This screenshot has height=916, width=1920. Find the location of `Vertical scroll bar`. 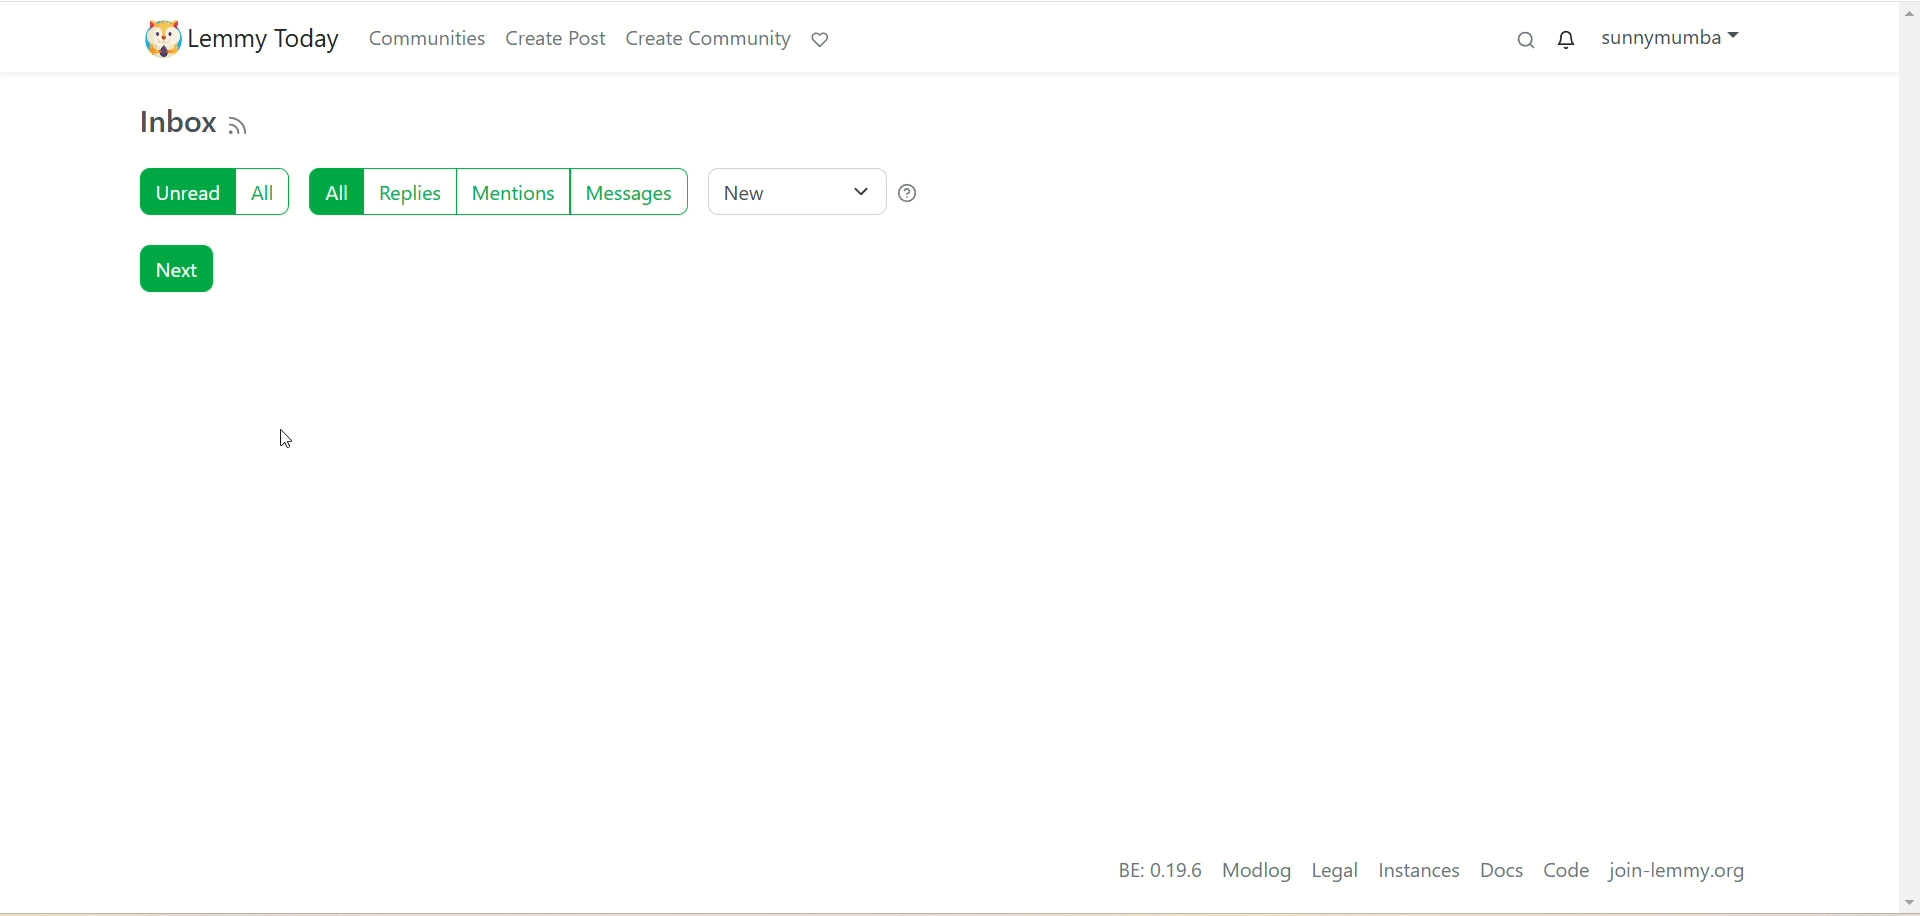

Vertical scroll bar is located at coordinates (1901, 438).